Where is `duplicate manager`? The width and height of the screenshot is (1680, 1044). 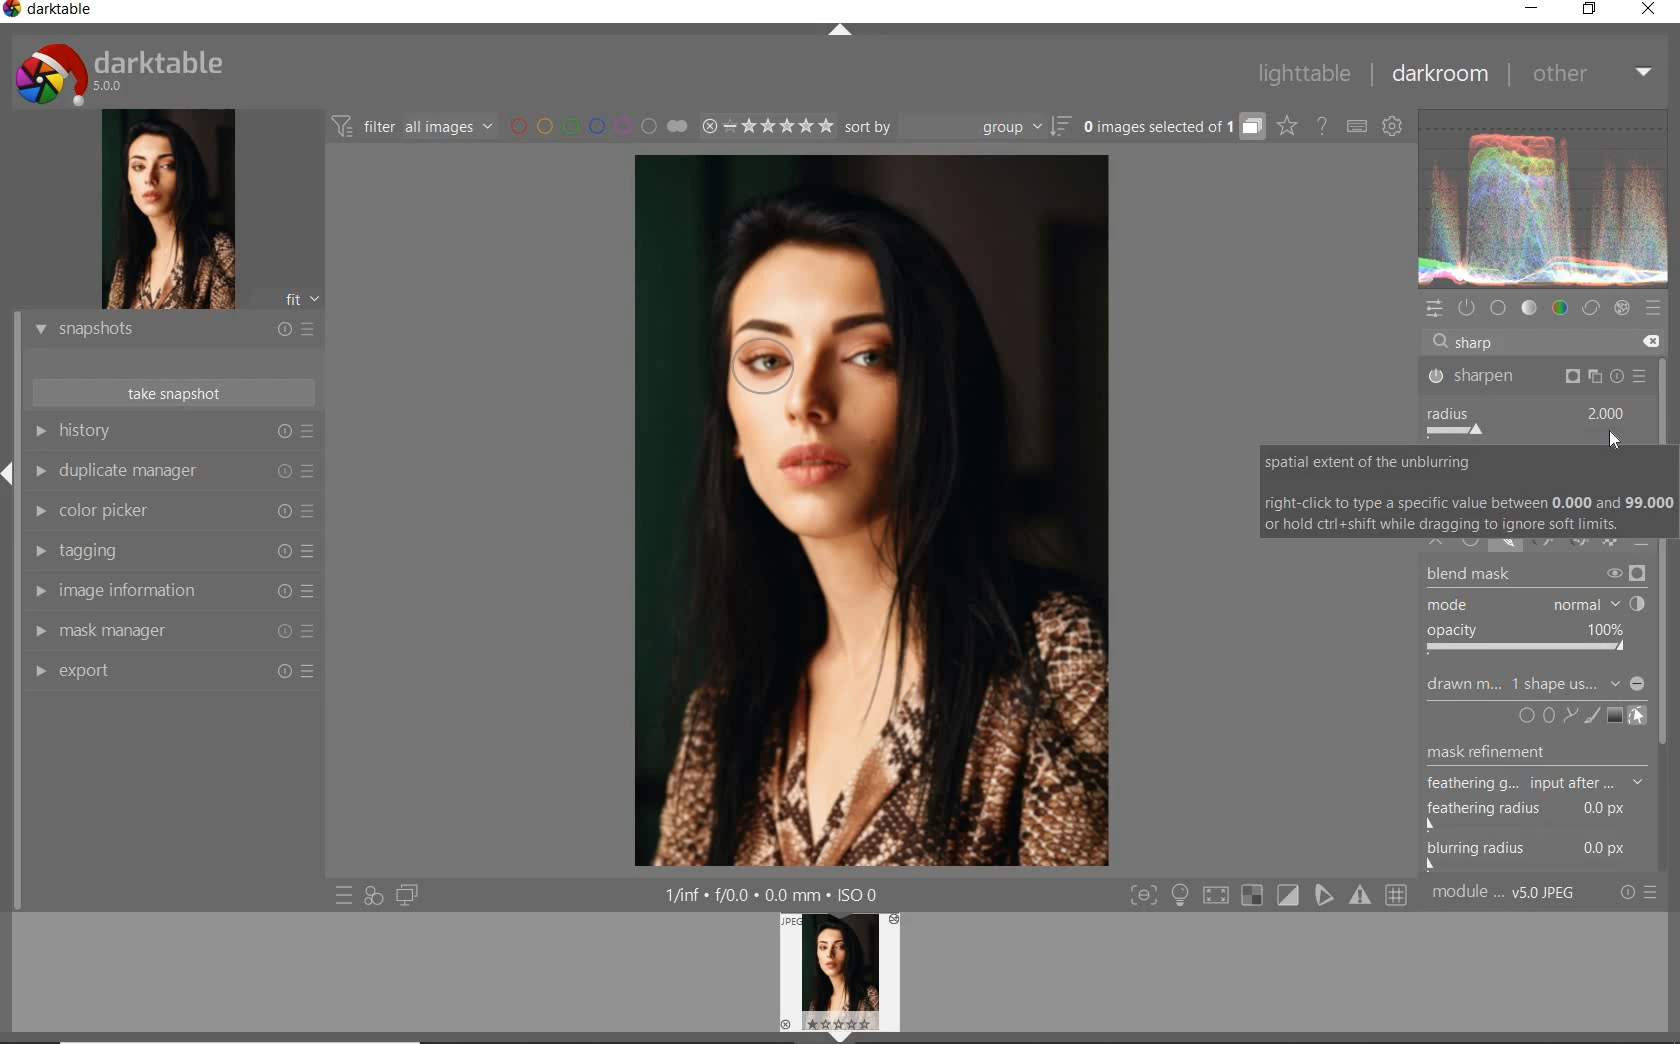
duplicate manager is located at coordinates (173, 469).